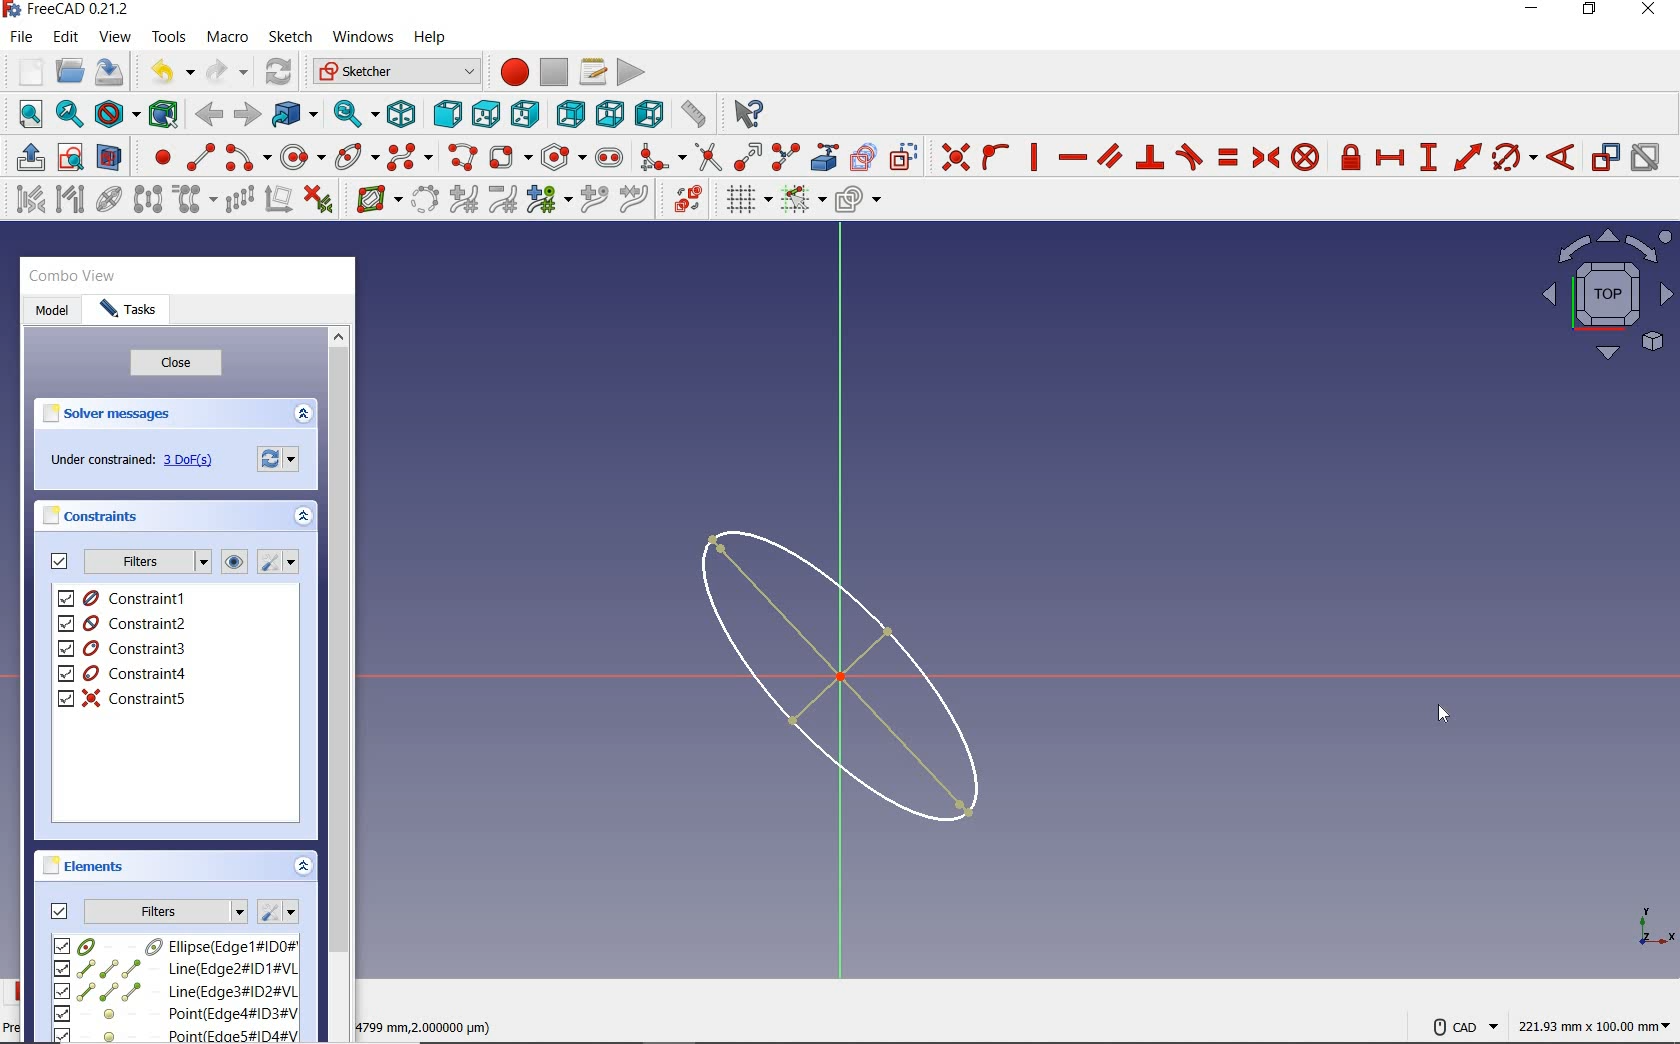 This screenshot has width=1680, height=1044. Describe the element at coordinates (25, 71) in the screenshot. I see `new` at that location.